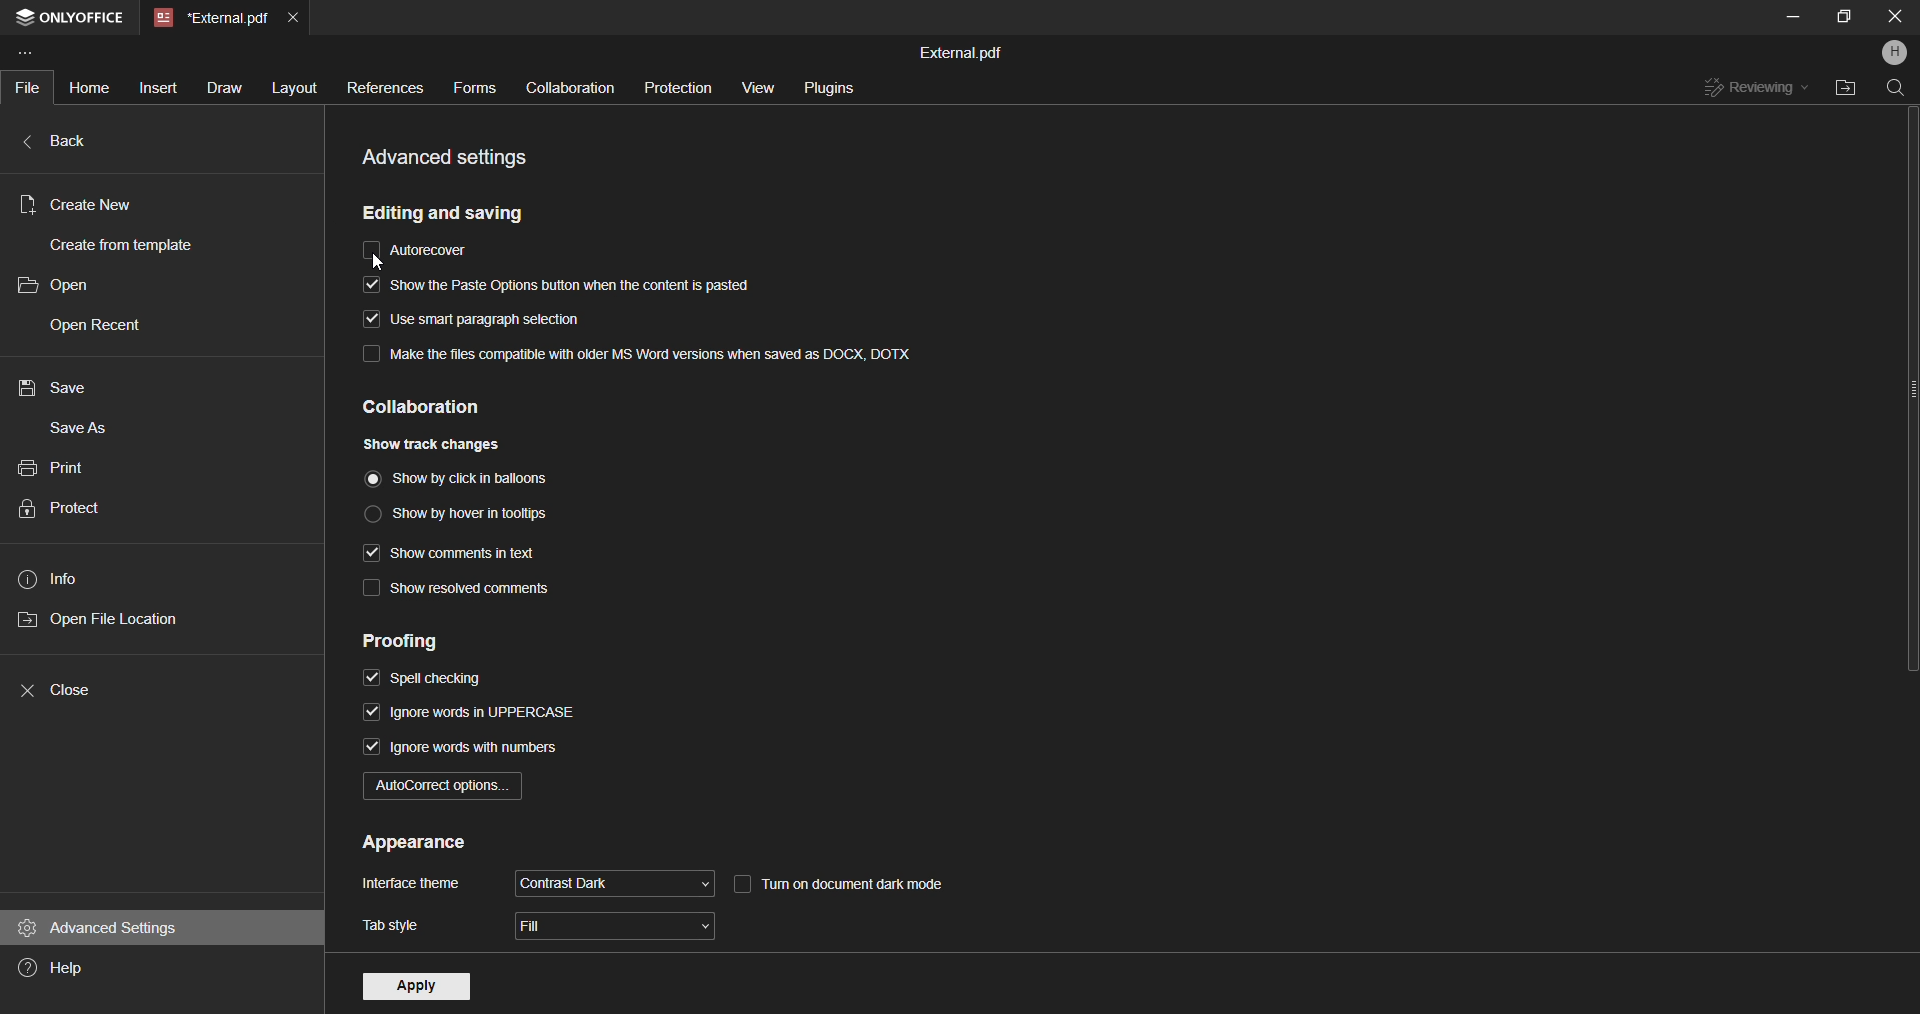  Describe the element at coordinates (97, 327) in the screenshot. I see `open recent` at that location.